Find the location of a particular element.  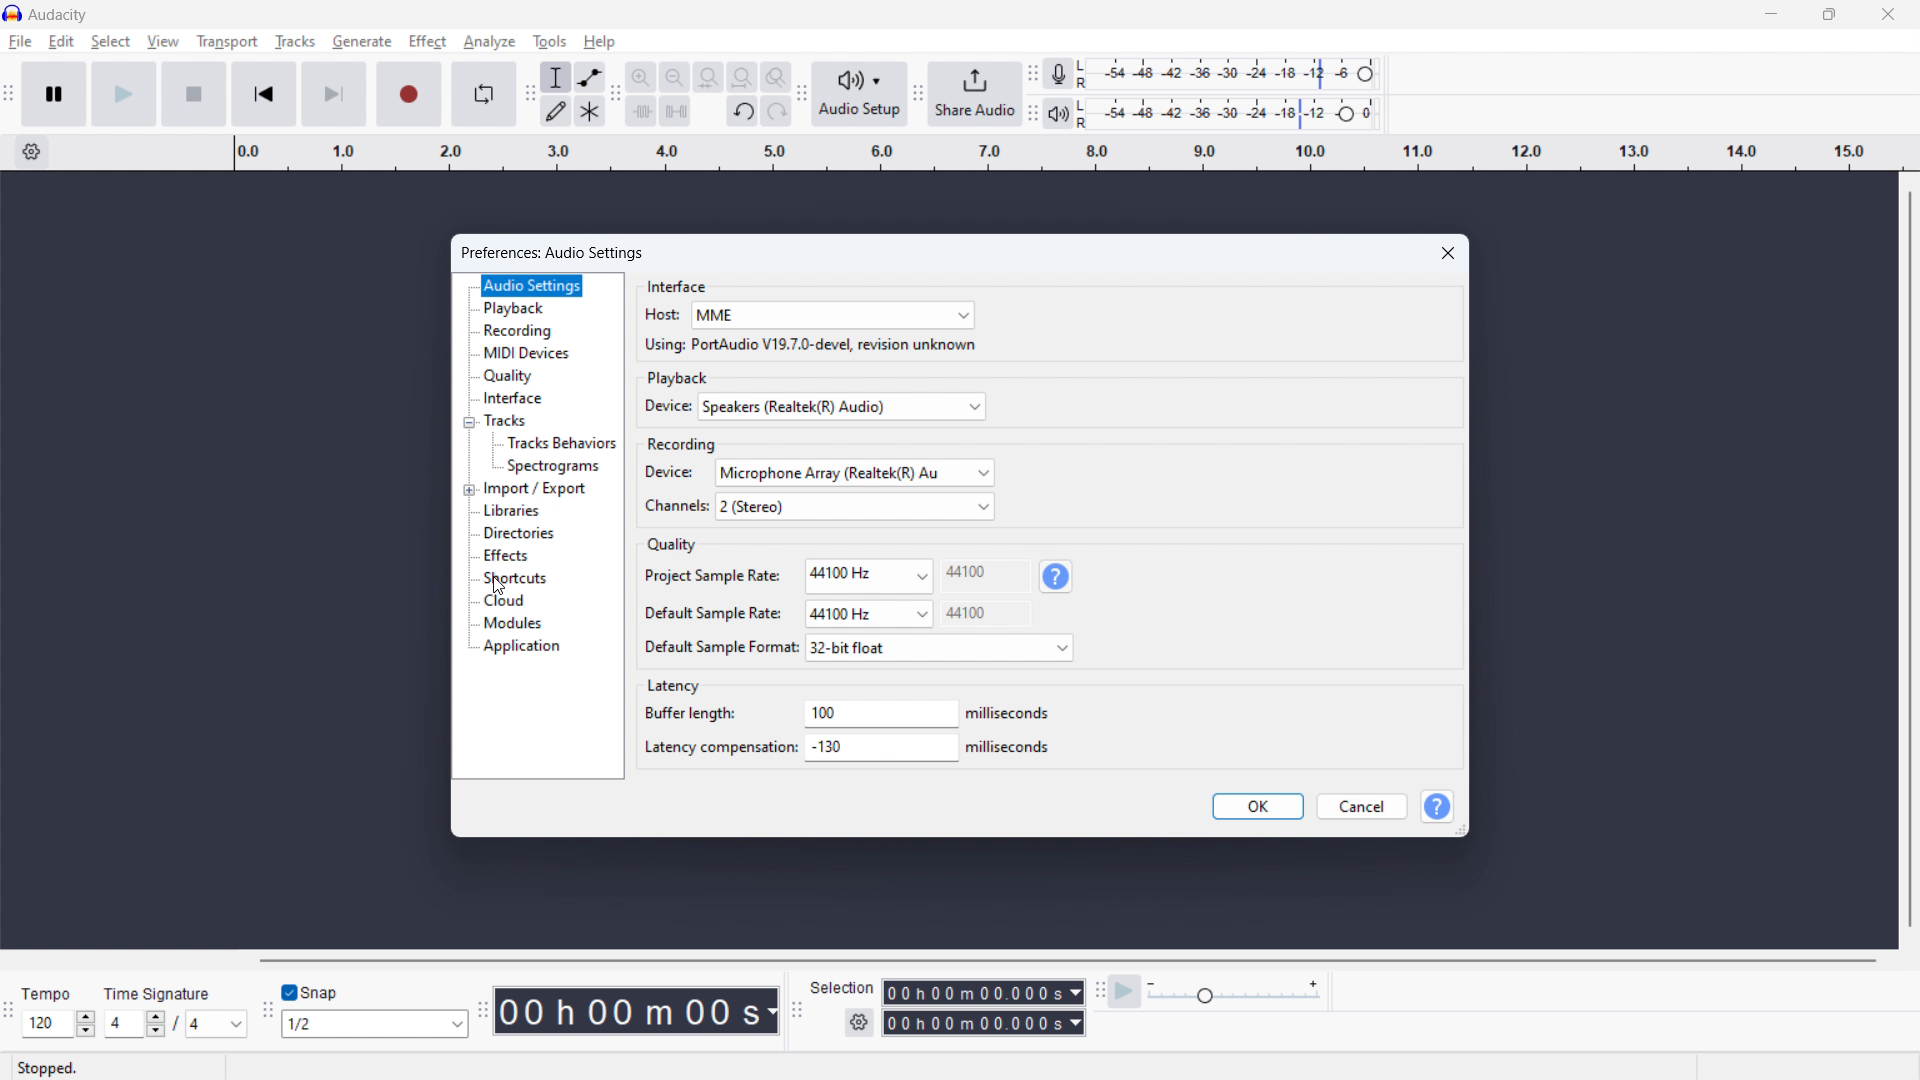

Stopped - indicates current status of playback is located at coordinates (115, 1067).